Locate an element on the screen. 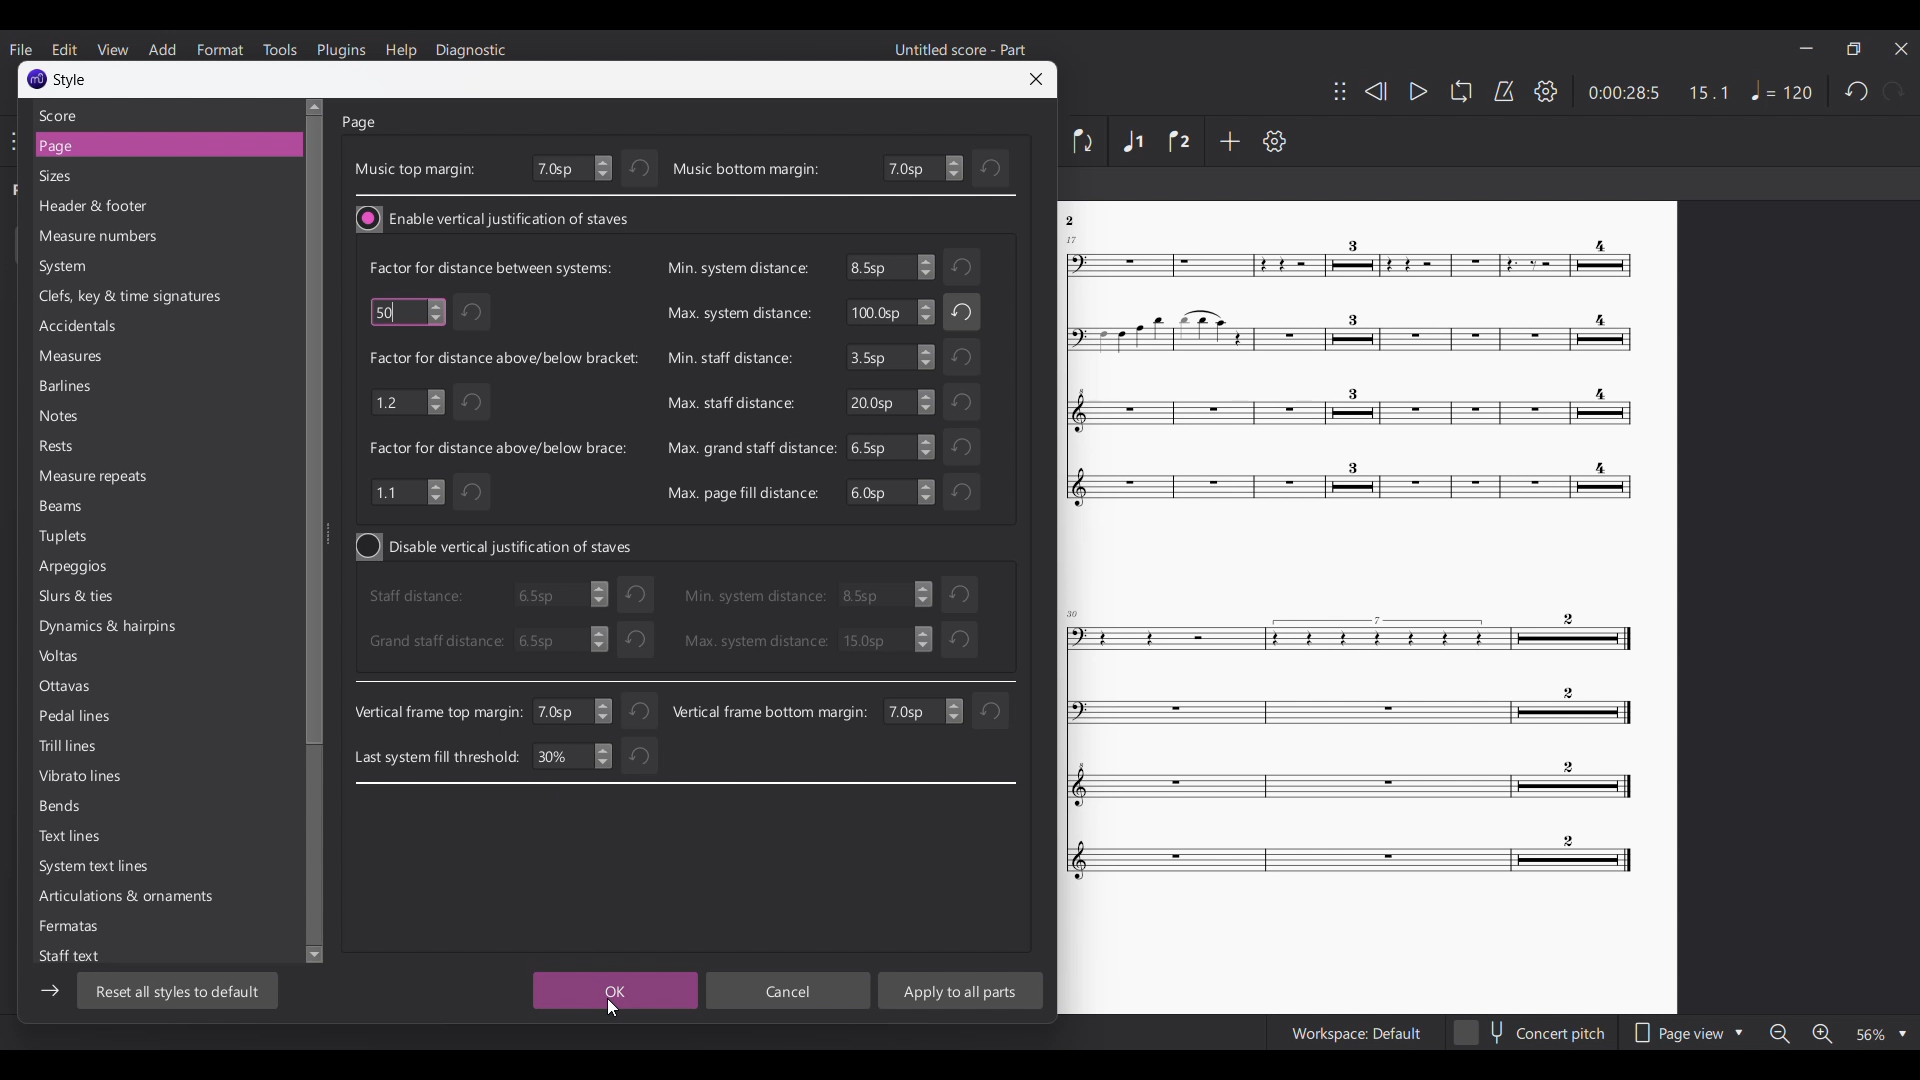  Music top margin is located at coordinates (414, 169).